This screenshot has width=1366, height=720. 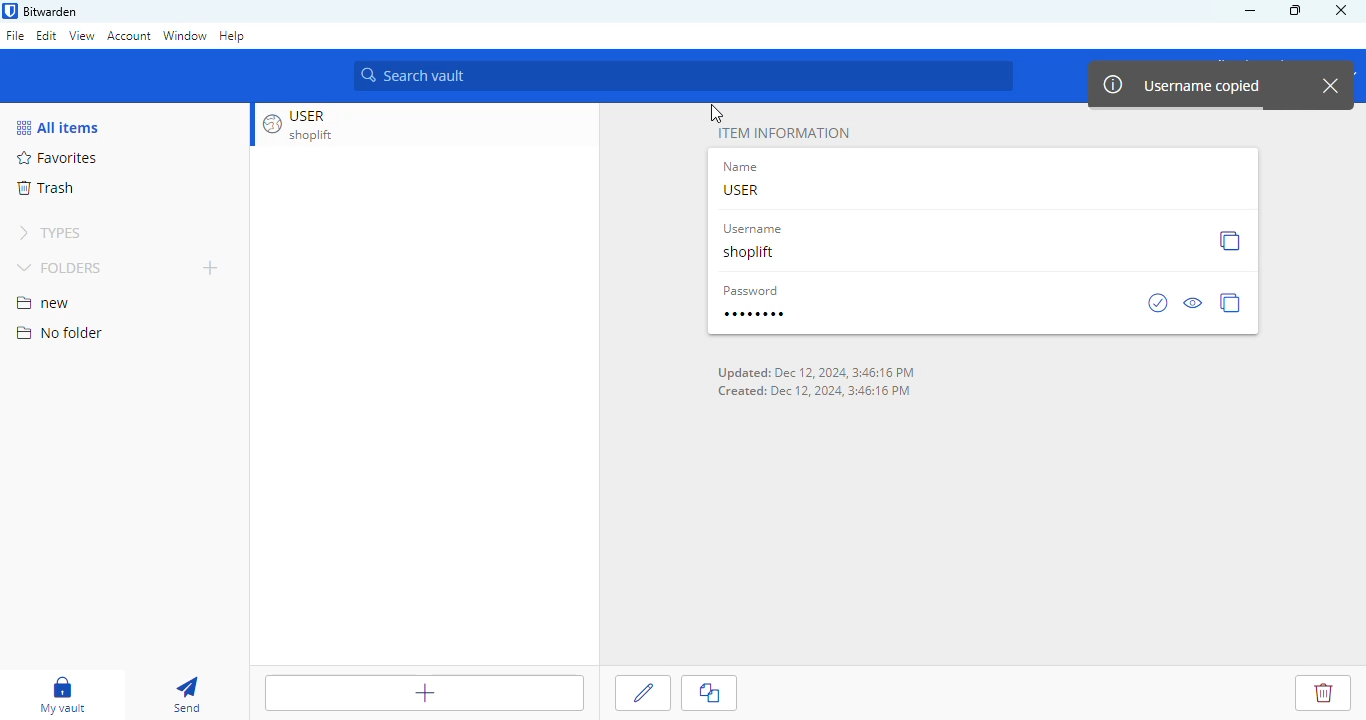 I want to click on edit, so click(x=48, y=35).